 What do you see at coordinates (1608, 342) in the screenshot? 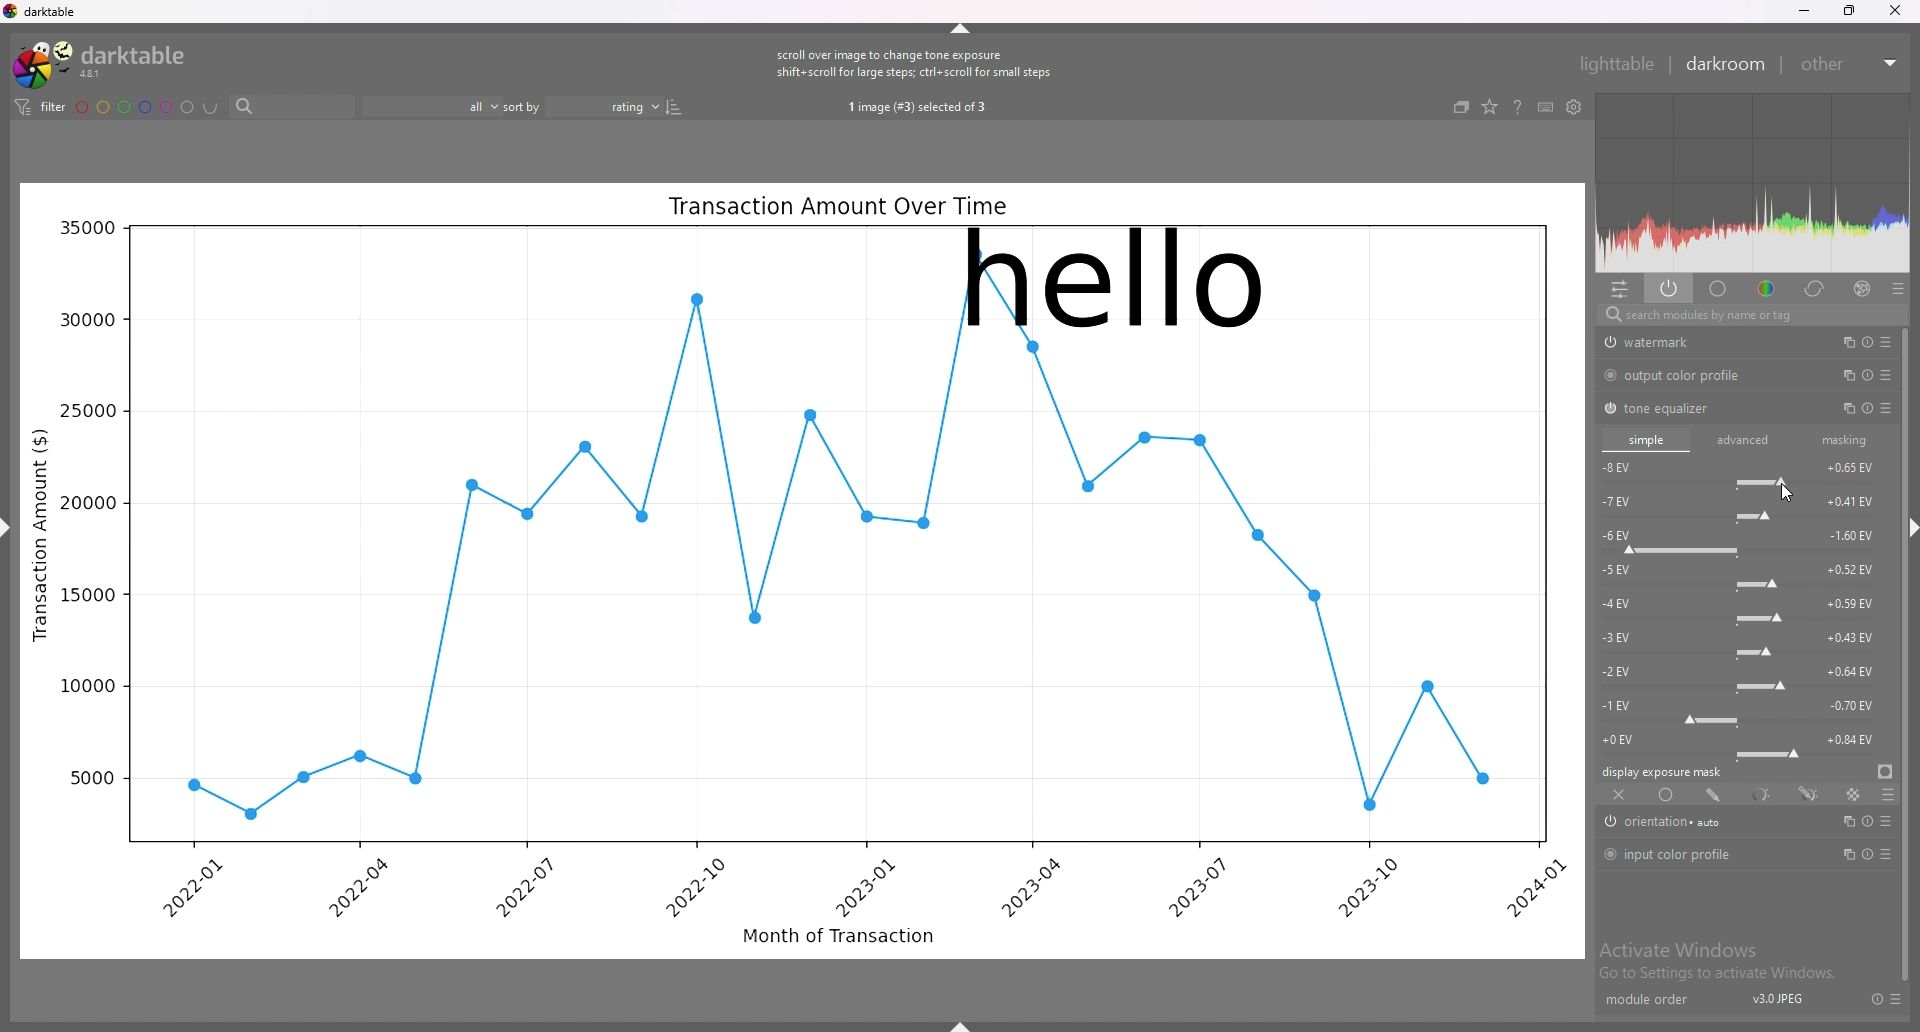
I see `swtich off/on` at bounding box center [1608, 342].